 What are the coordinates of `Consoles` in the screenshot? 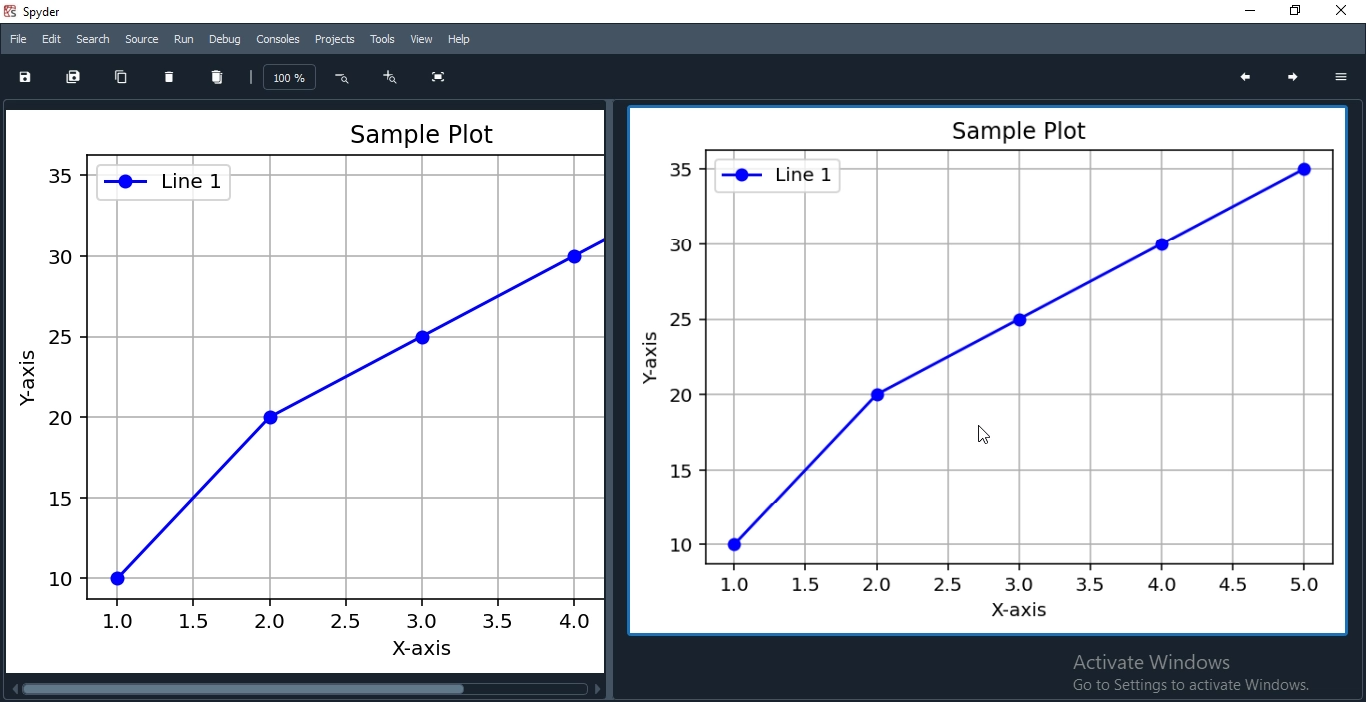 It's located at (278, 40).